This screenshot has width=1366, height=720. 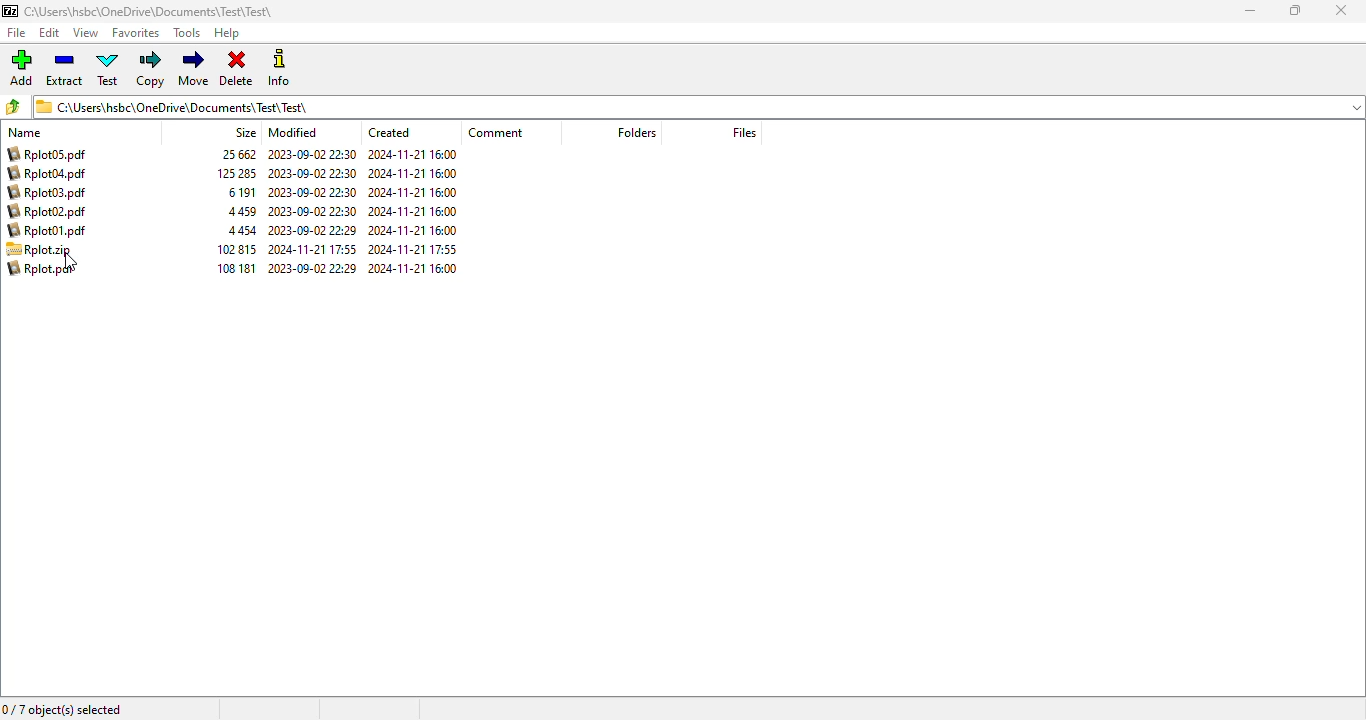 What do you see at coordinates (414, 250) in the screenshot?
I see `2024-11-21 17:55` at bounding box center [414, 250].